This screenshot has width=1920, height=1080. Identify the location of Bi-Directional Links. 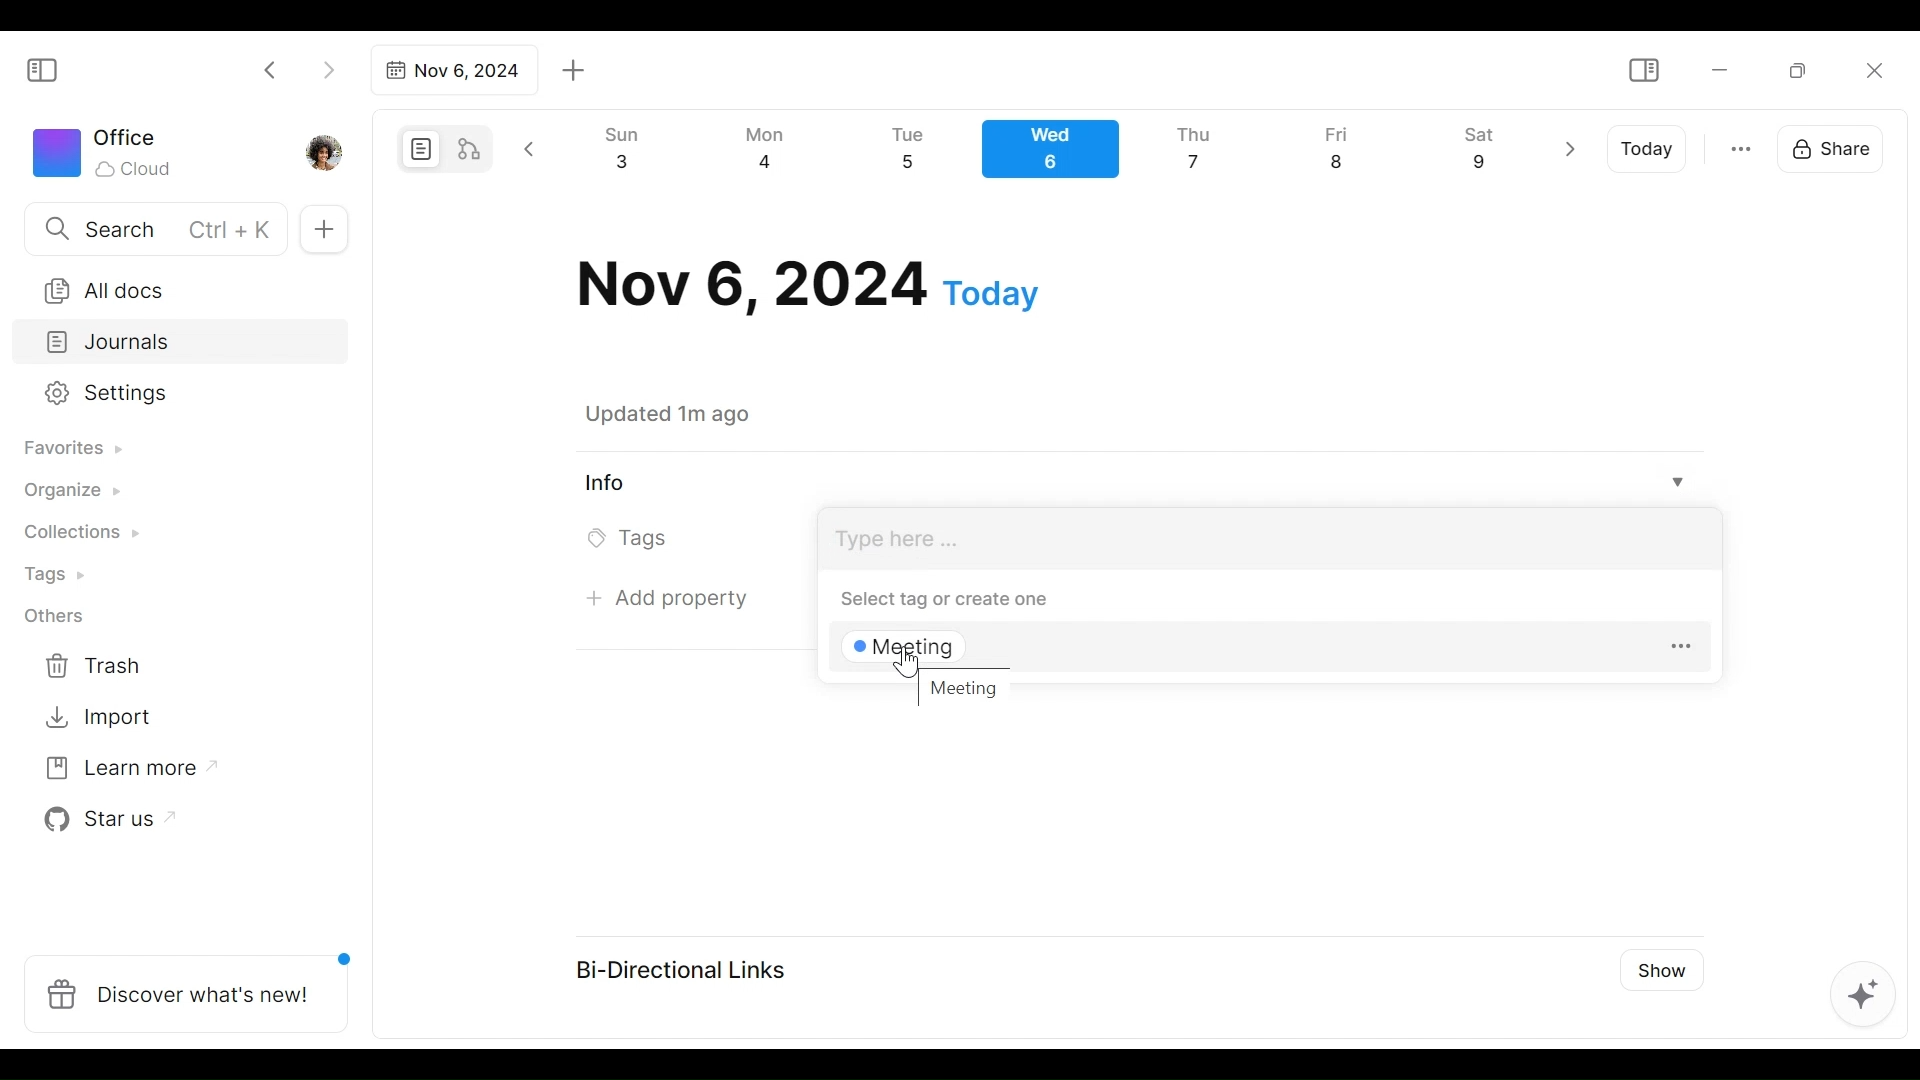
(691, 968).